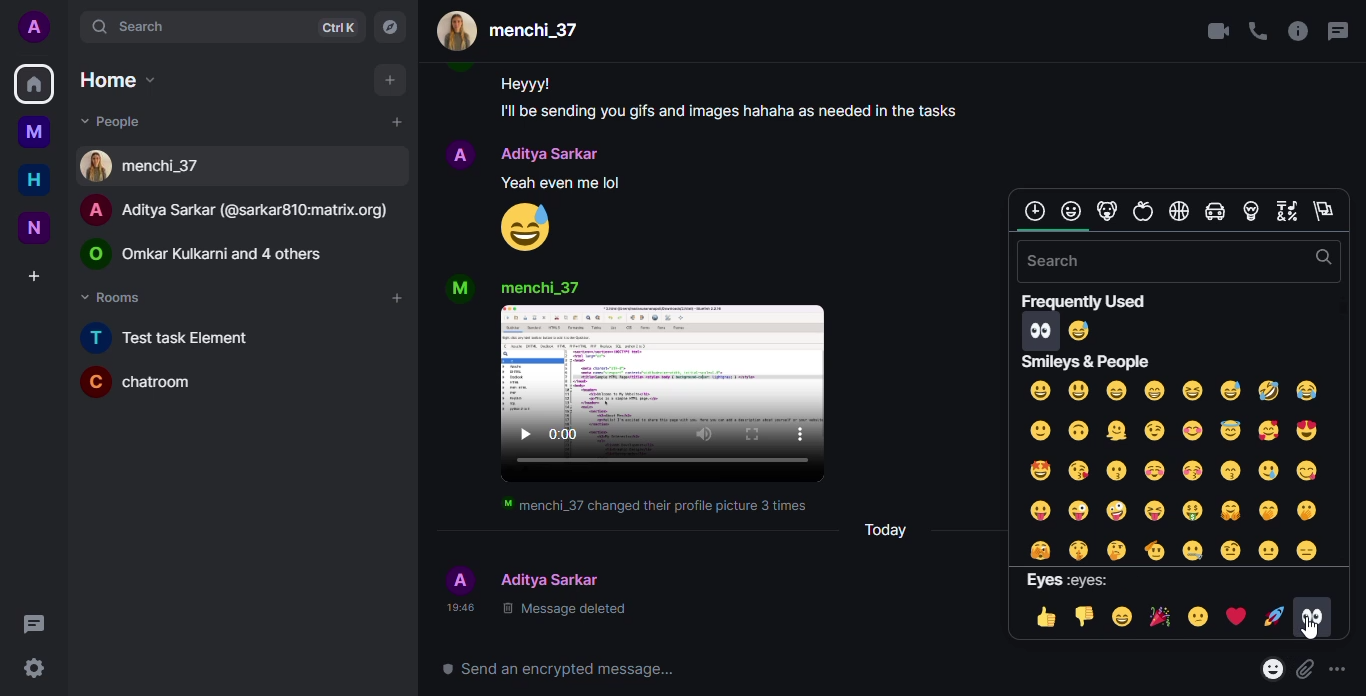  What do you see at coordinates (1033, 211) in the screenshot?
I see `frequently used` at bounding box center [1033, 211].